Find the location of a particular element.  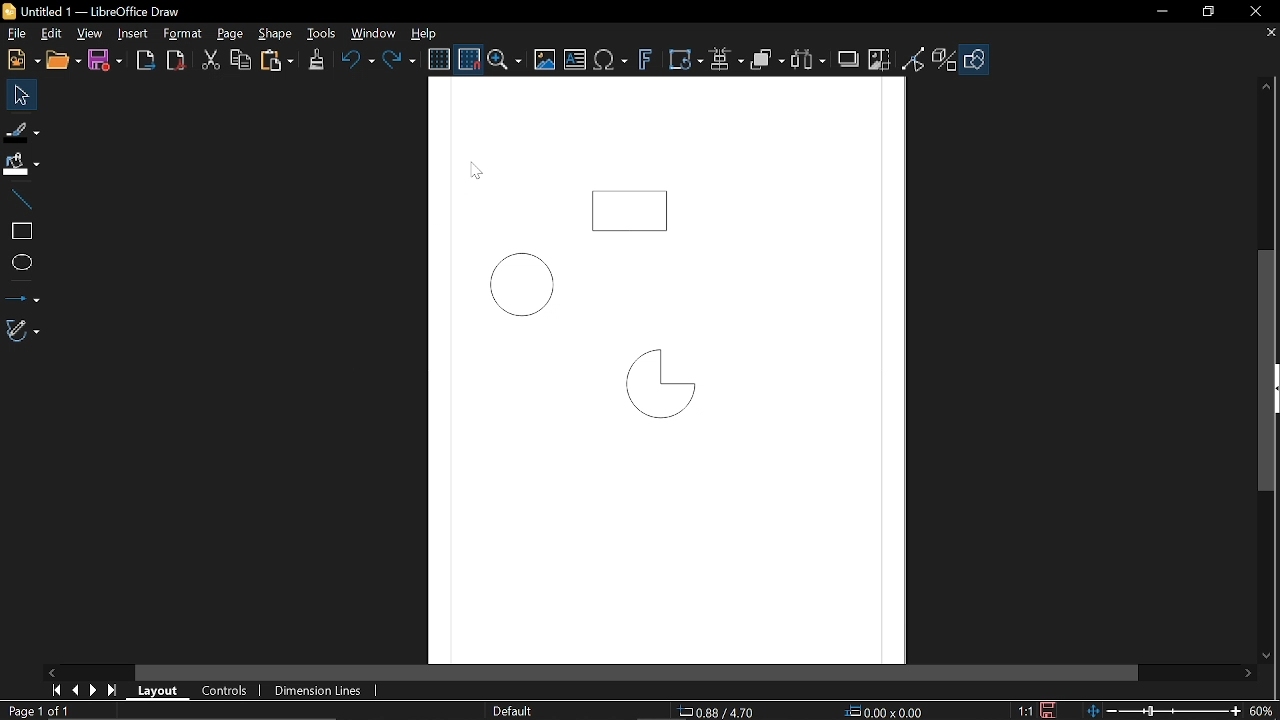

paste is located at coordinates (278, 61).